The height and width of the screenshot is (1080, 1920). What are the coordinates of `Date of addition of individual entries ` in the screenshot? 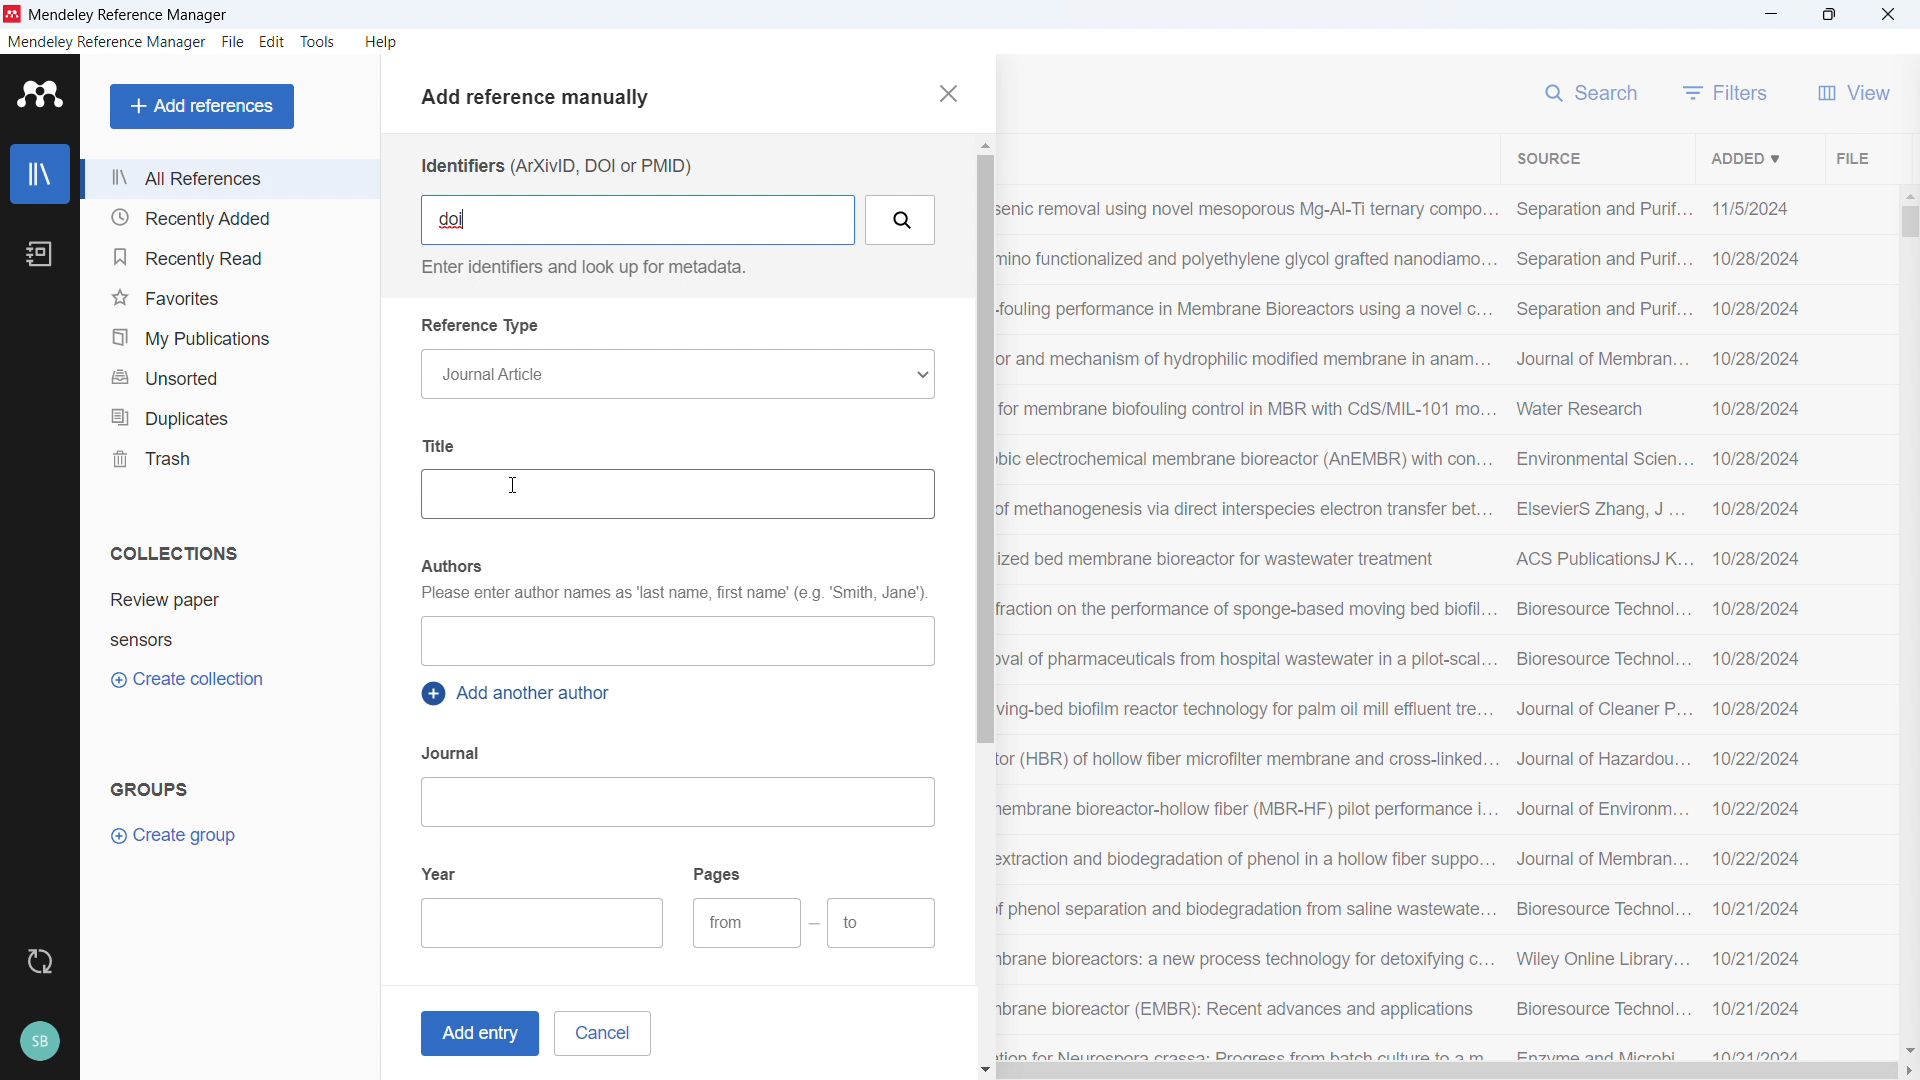 It's located at (1757, 629).